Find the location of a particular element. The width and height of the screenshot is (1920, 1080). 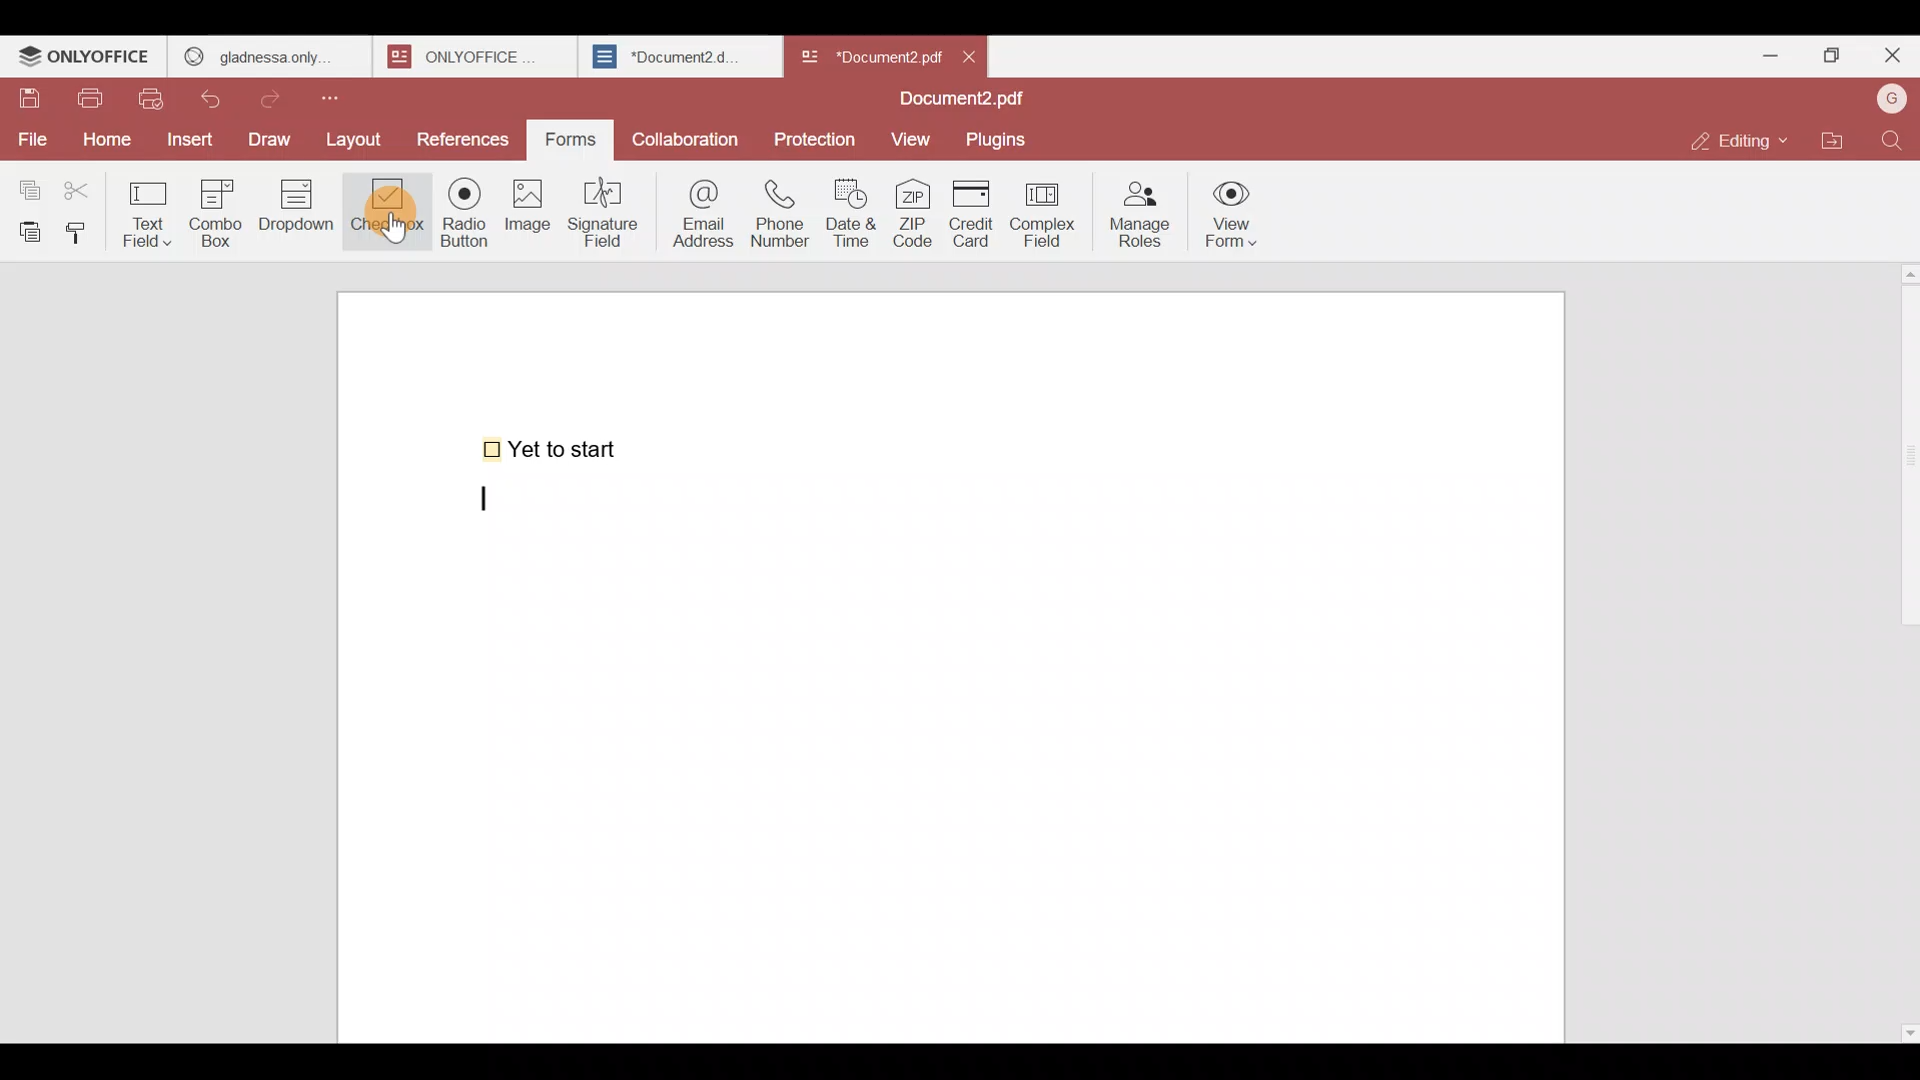

Date & time is located at coordinates (856, 213).